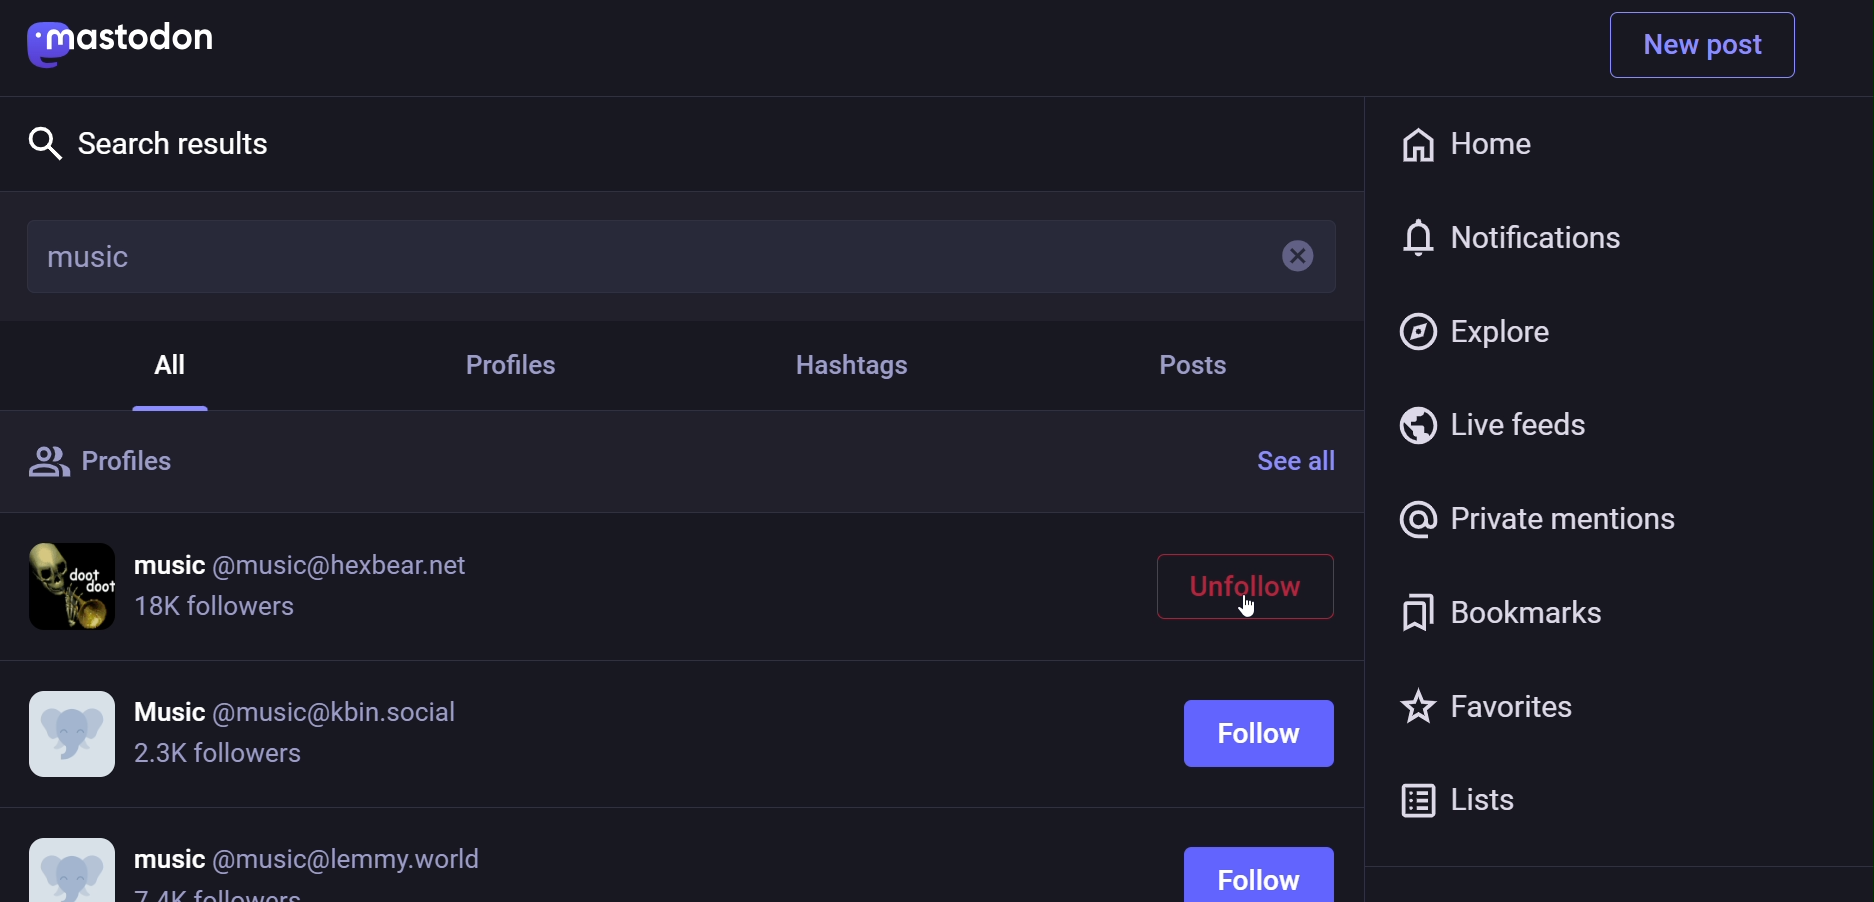  What do you see at coordinates (1266, 788) in the screenshot?
I see `follow` at bounding box center [1266, 788].